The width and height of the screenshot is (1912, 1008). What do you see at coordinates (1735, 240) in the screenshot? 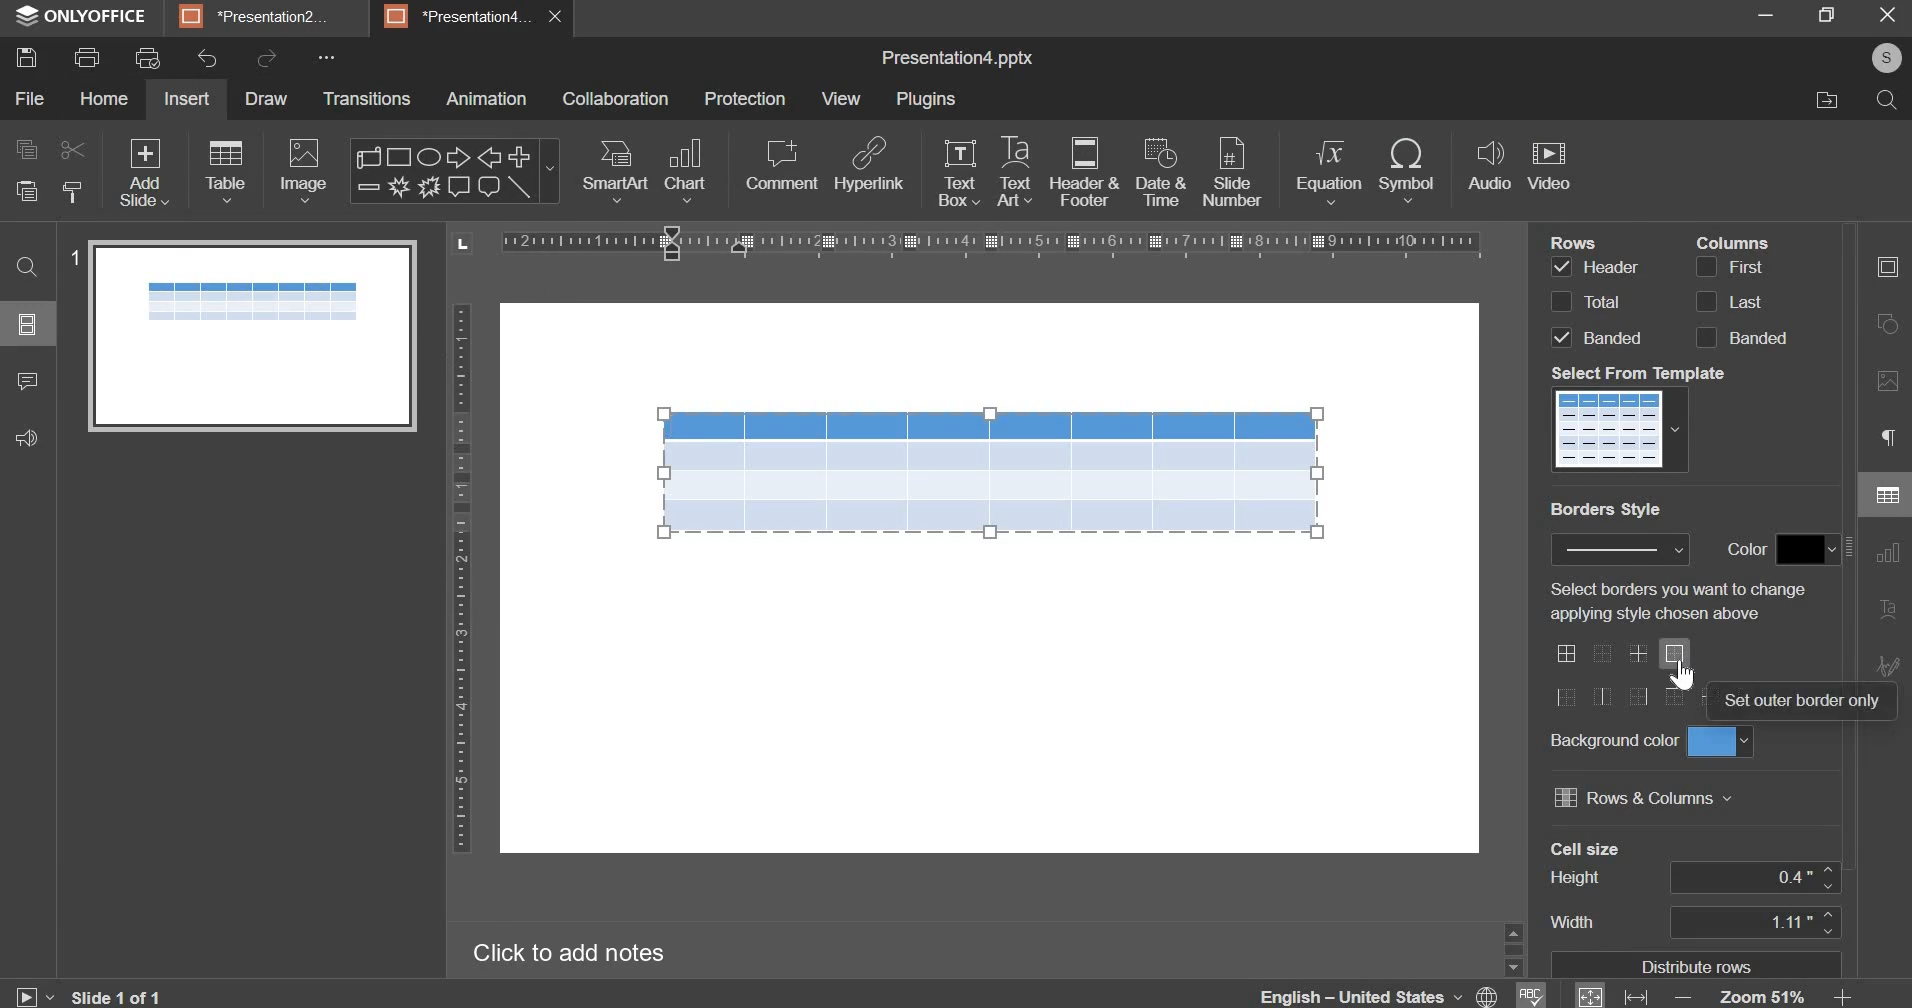
I see `columns` at bounding box center [1735, 240].